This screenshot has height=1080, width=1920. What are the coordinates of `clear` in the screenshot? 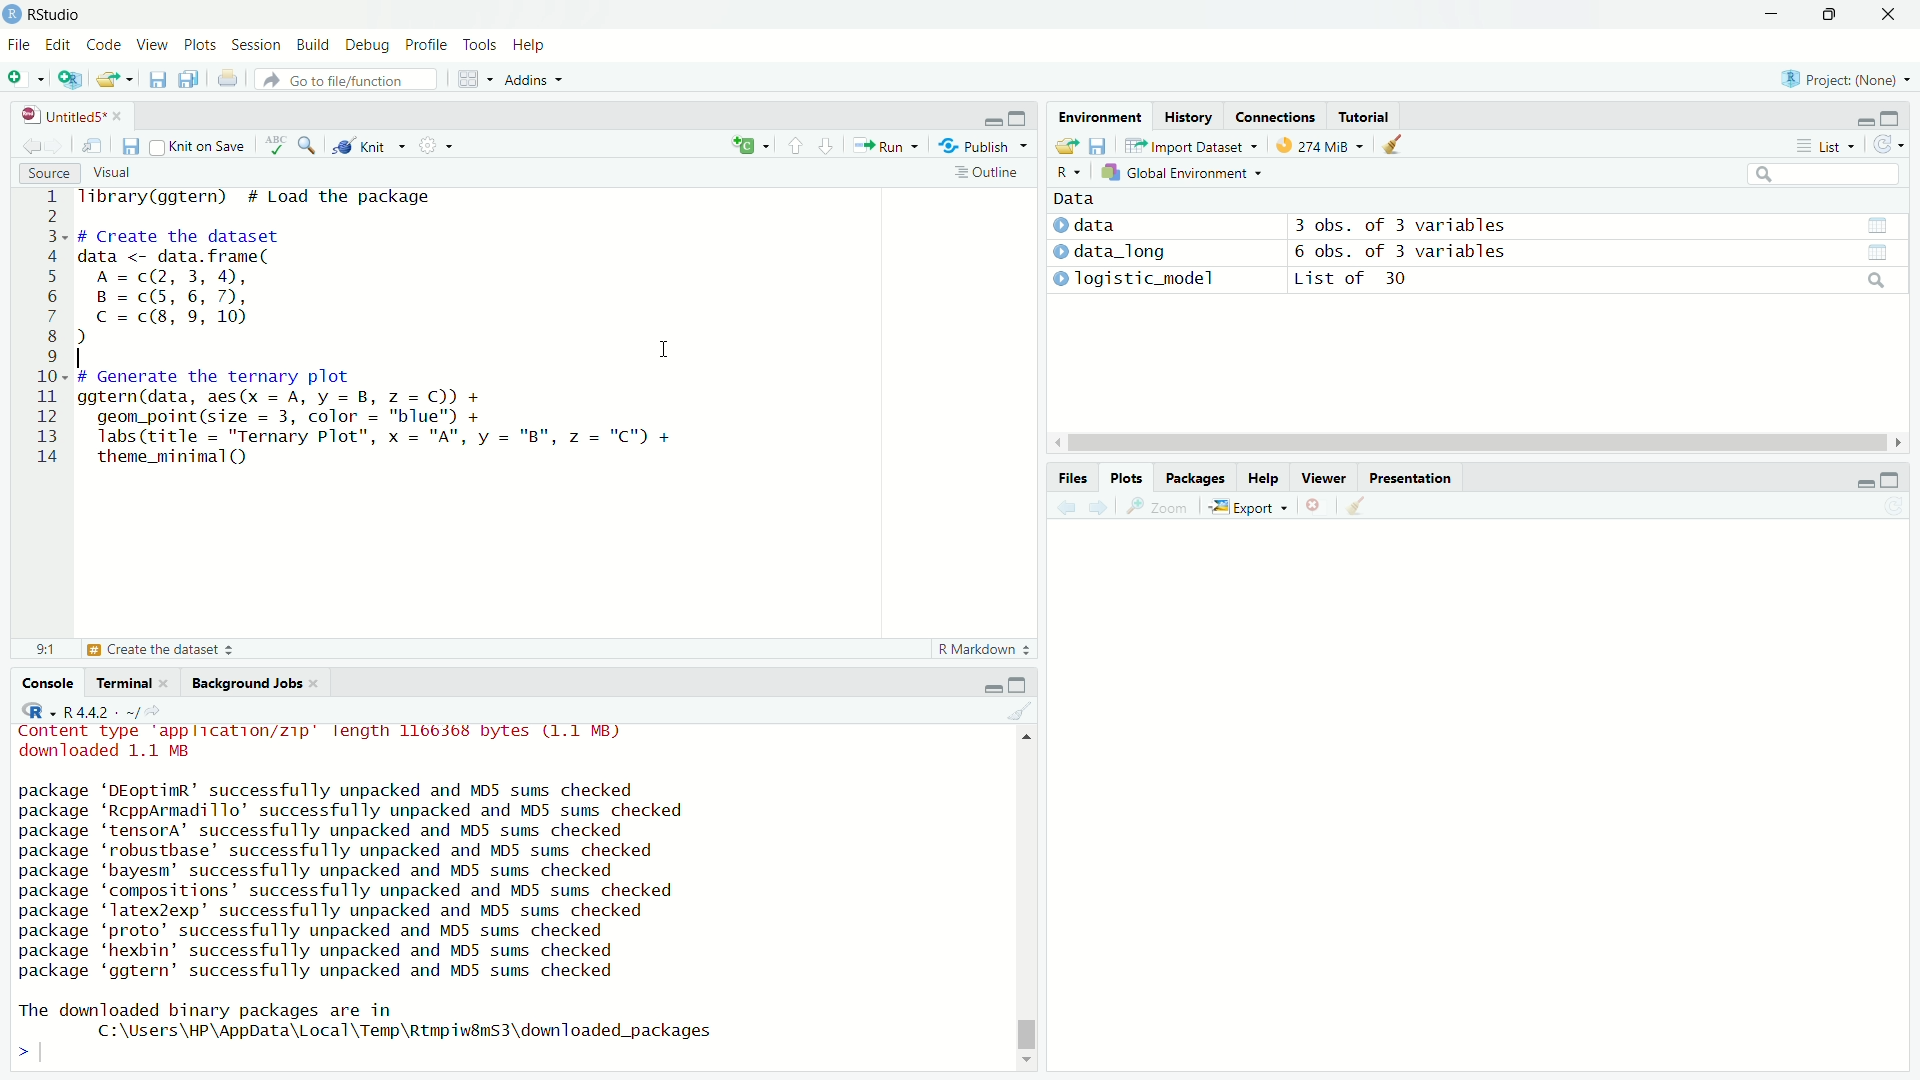 It's located at (1019, 714).